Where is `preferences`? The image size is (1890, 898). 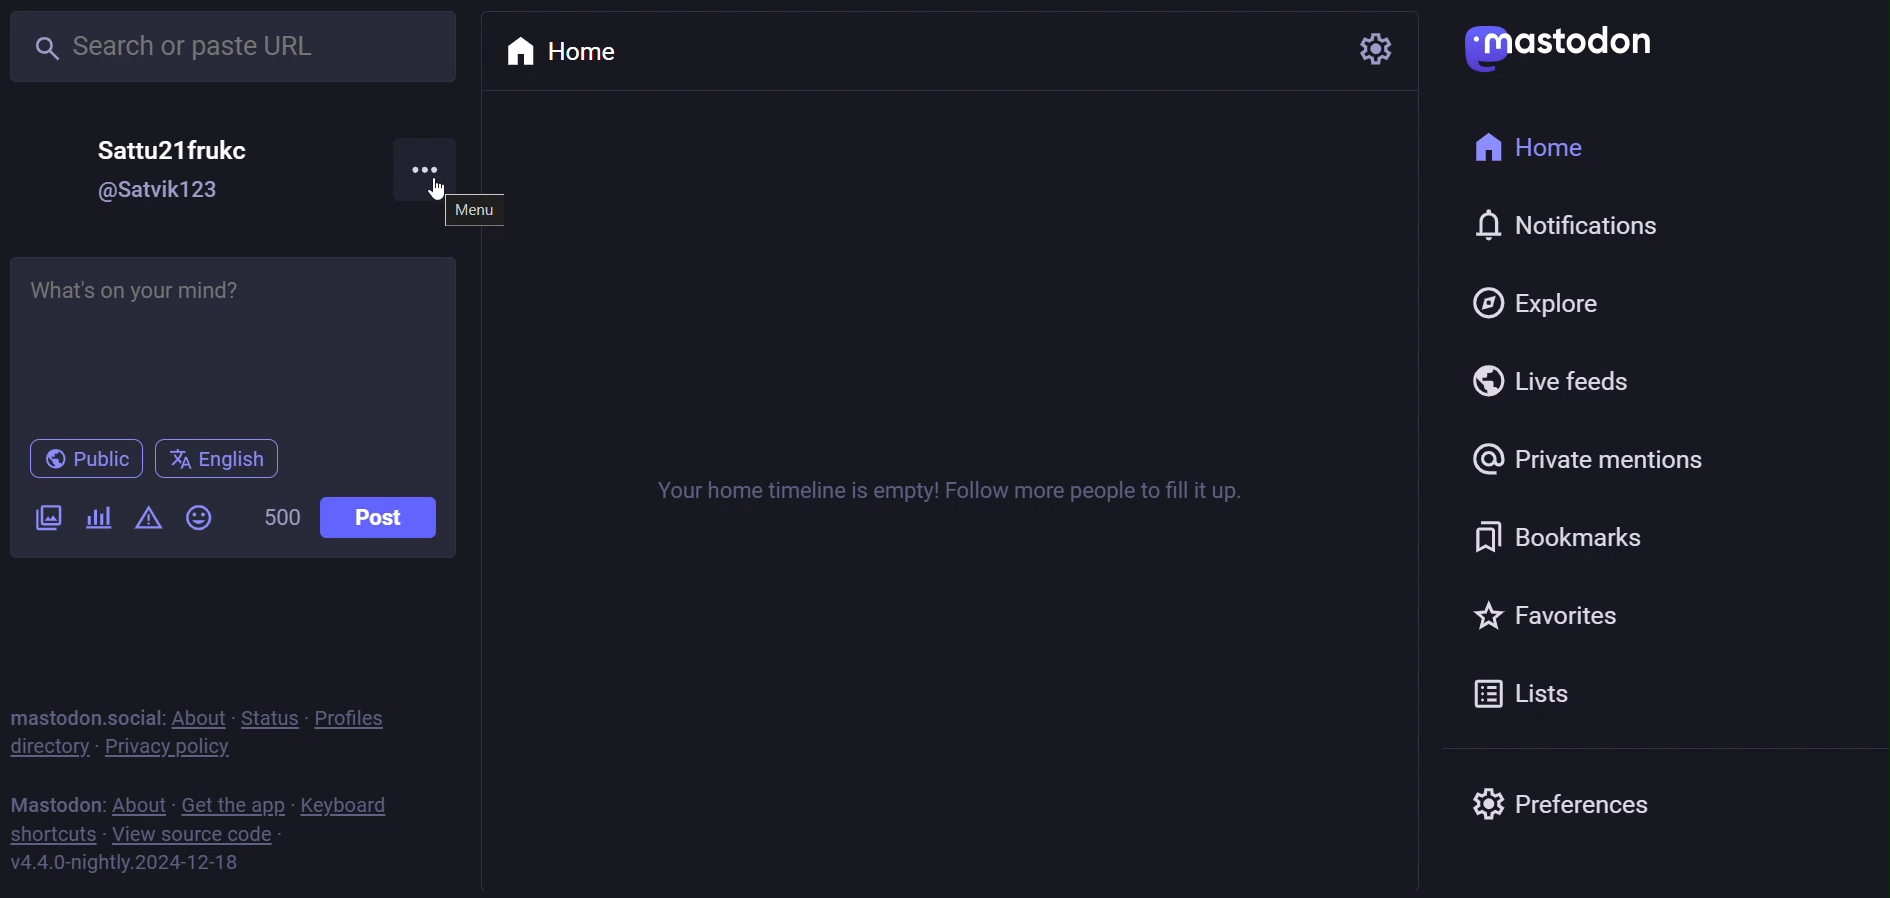
preferences is located at coordinates (1567, 807).